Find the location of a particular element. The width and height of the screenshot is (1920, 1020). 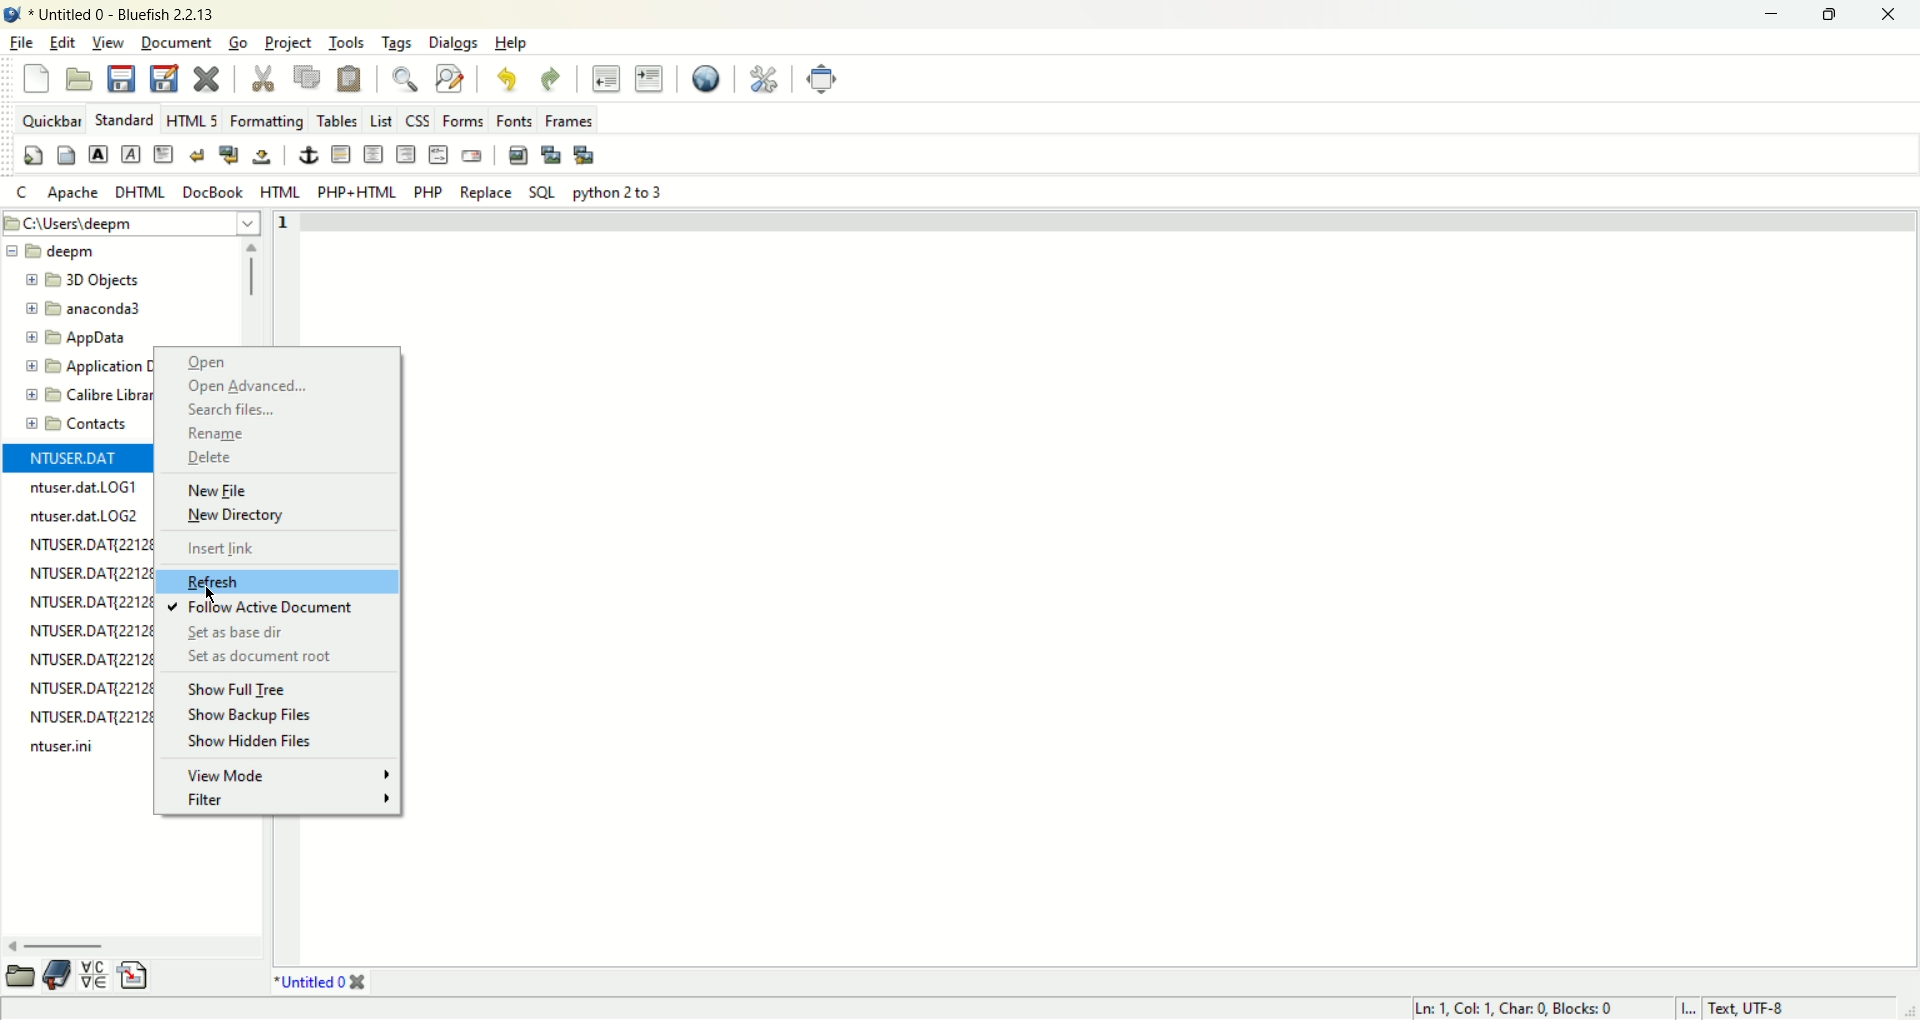

follow active document is located at coordinates (263, 606).